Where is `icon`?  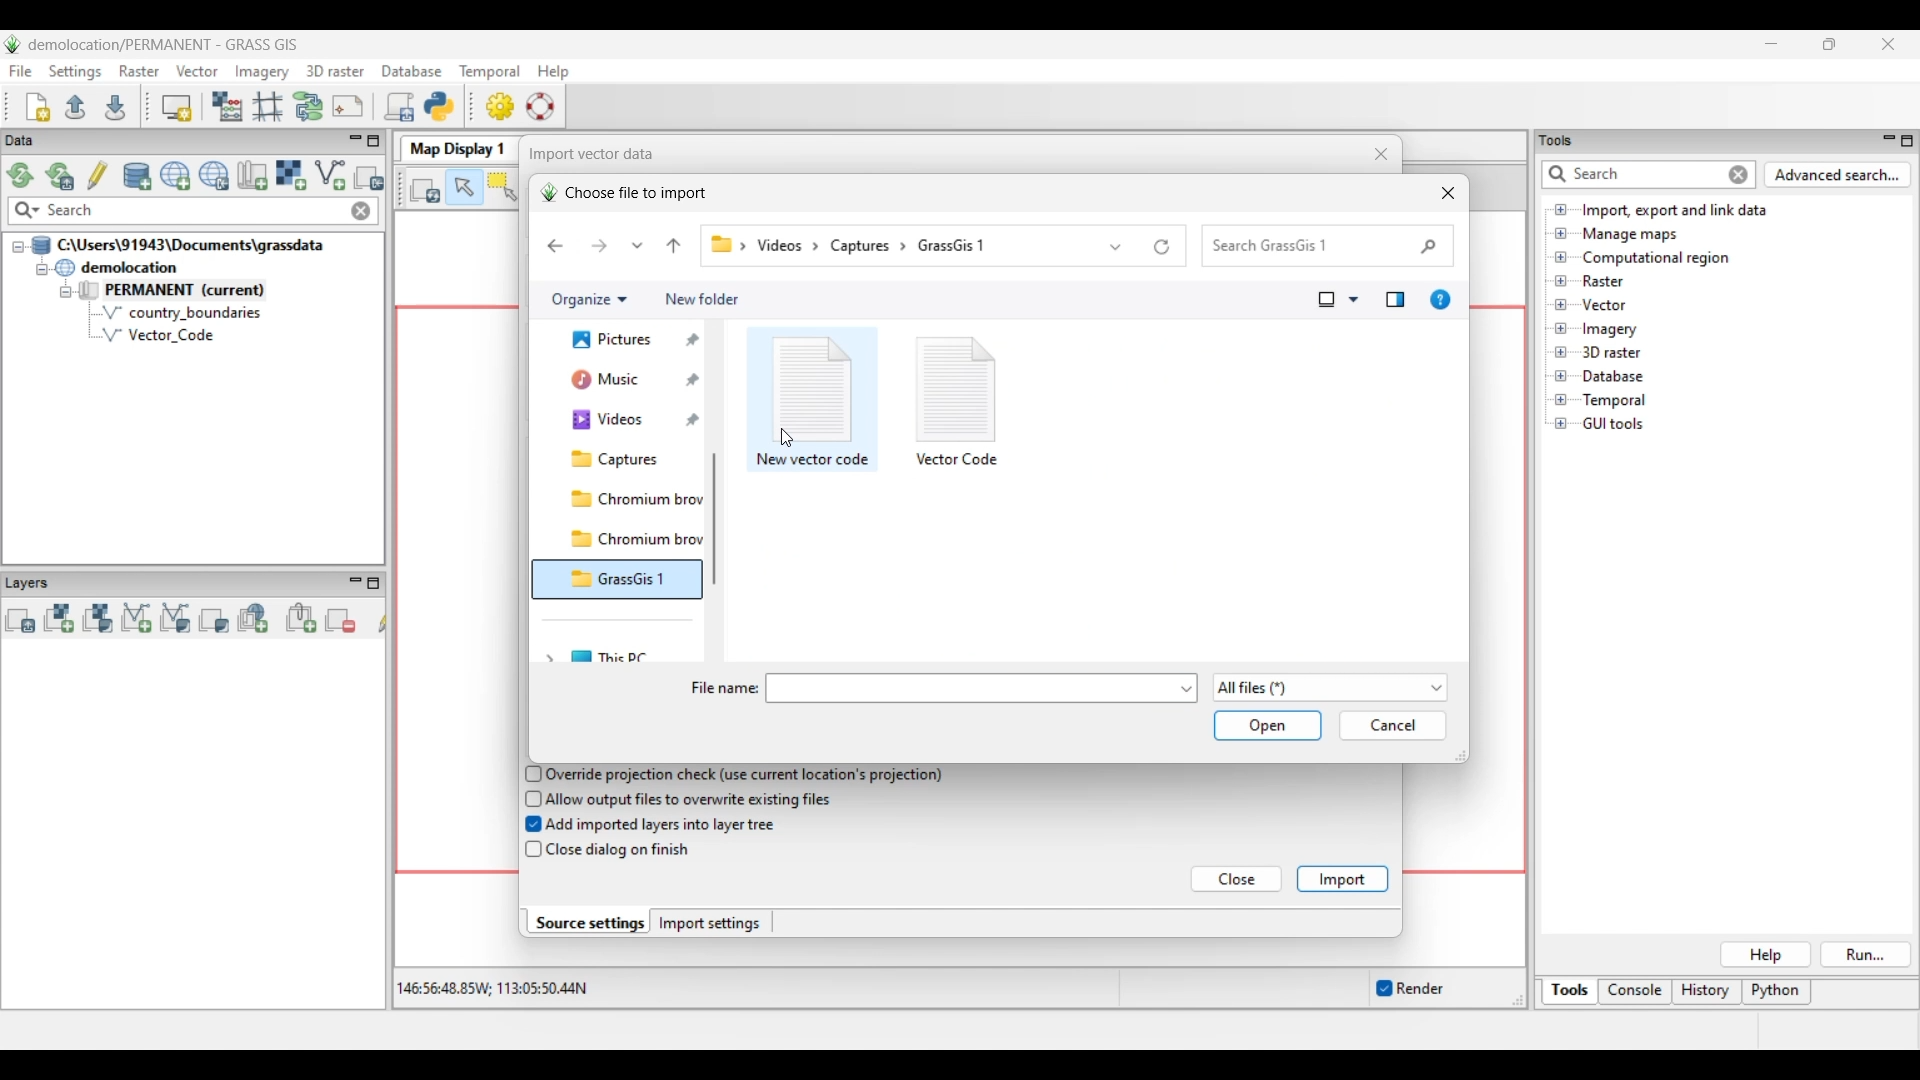 icon is located at coordinates (815, 387).